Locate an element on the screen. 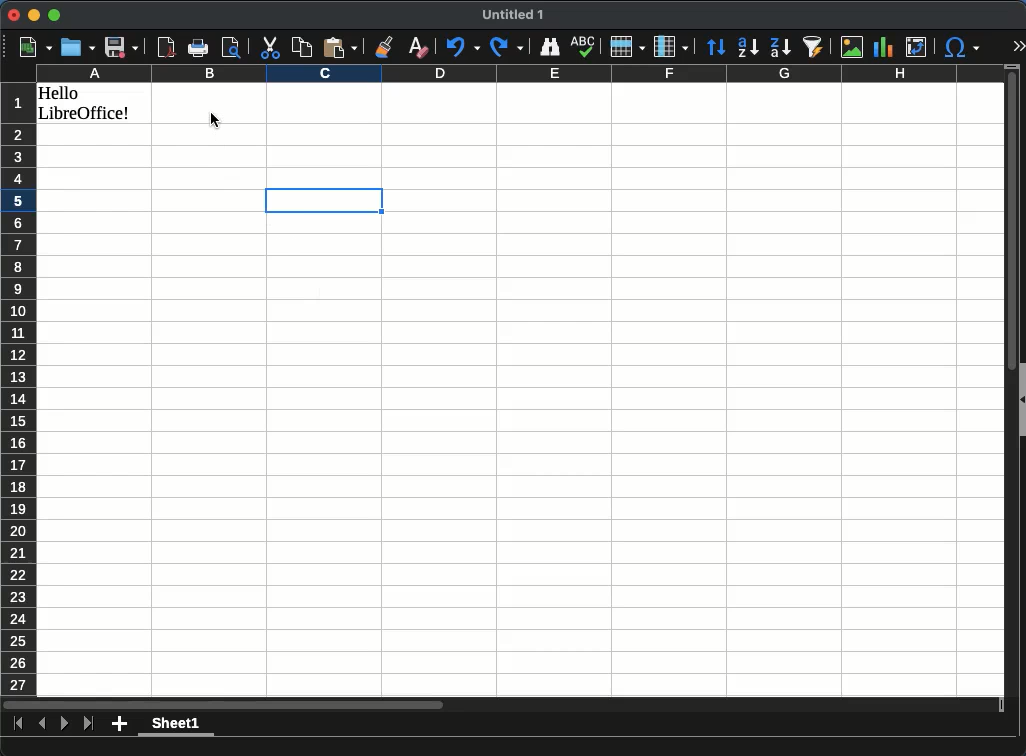 Image resolution: width=1026 pixels, height=756 pixels. rows is located at coordinates (17, 391).